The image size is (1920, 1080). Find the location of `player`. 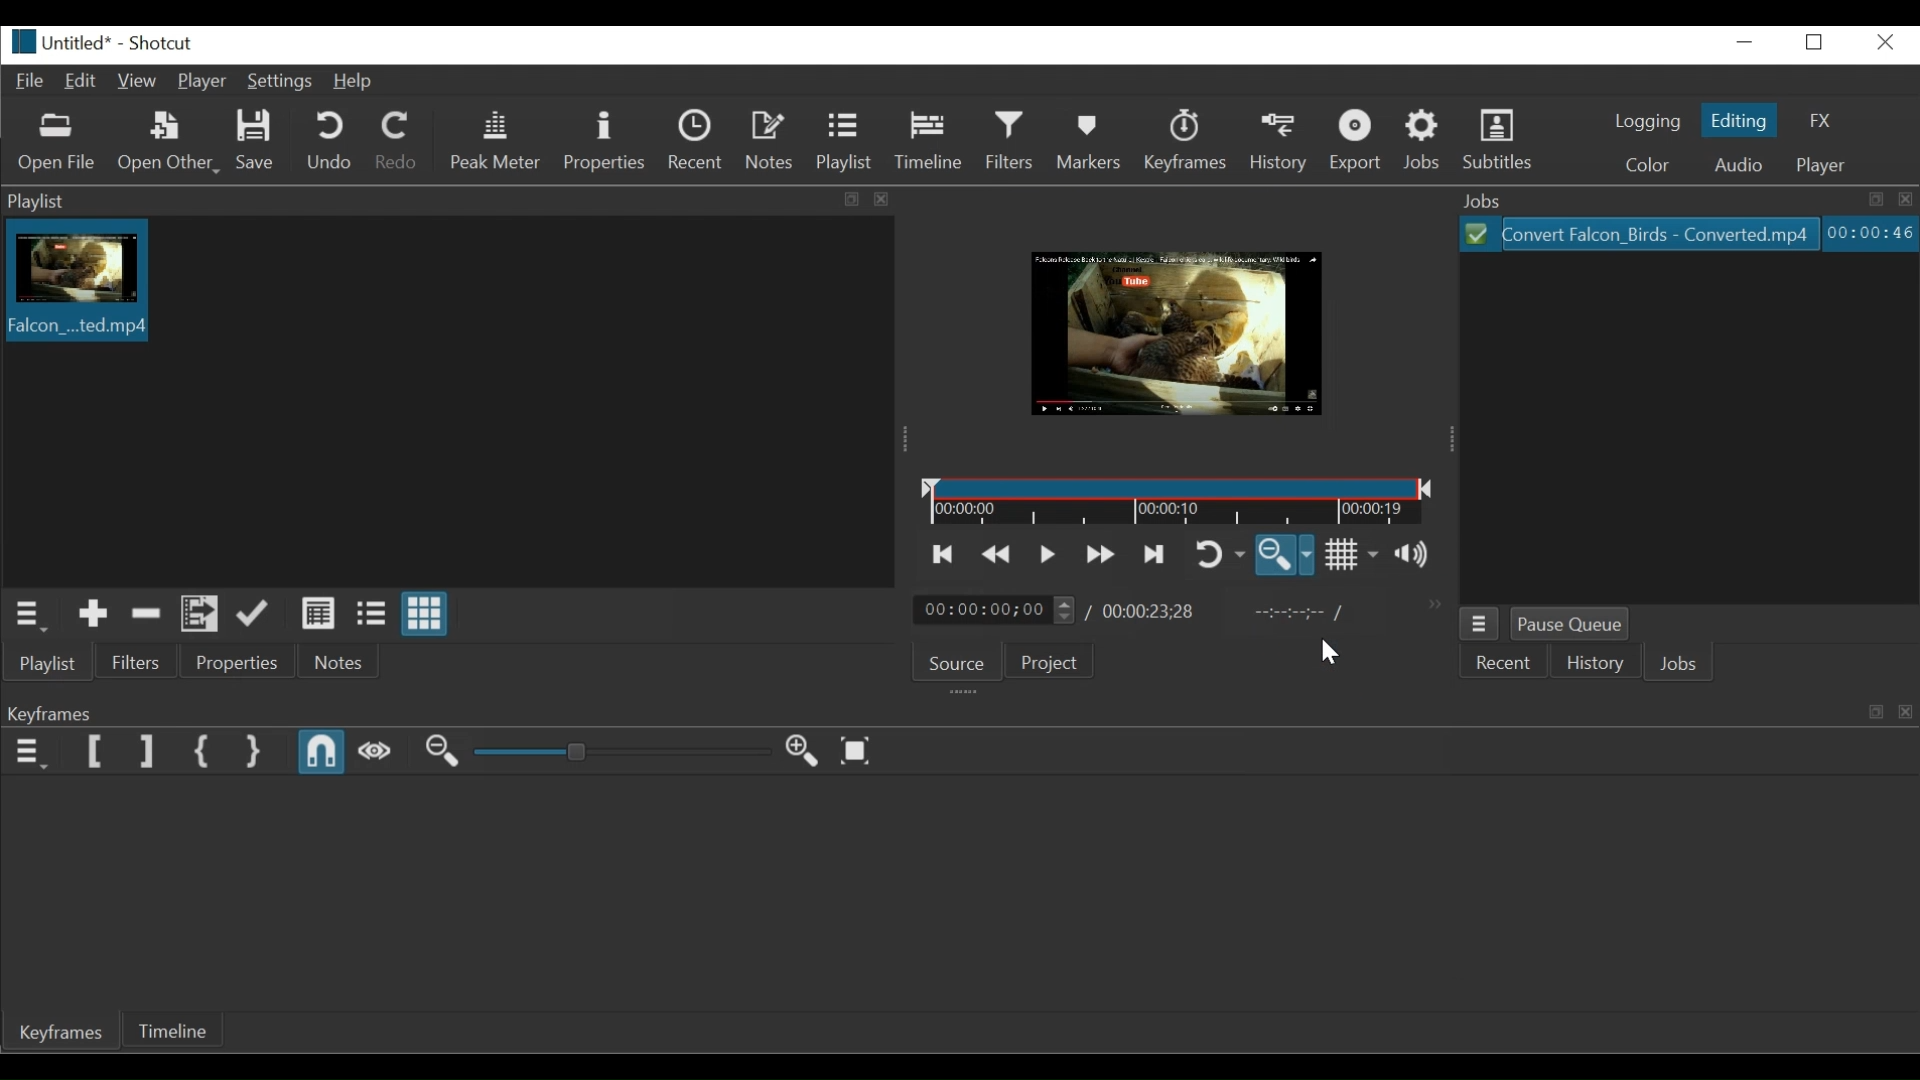

player is located at coordinates (1819, 165).